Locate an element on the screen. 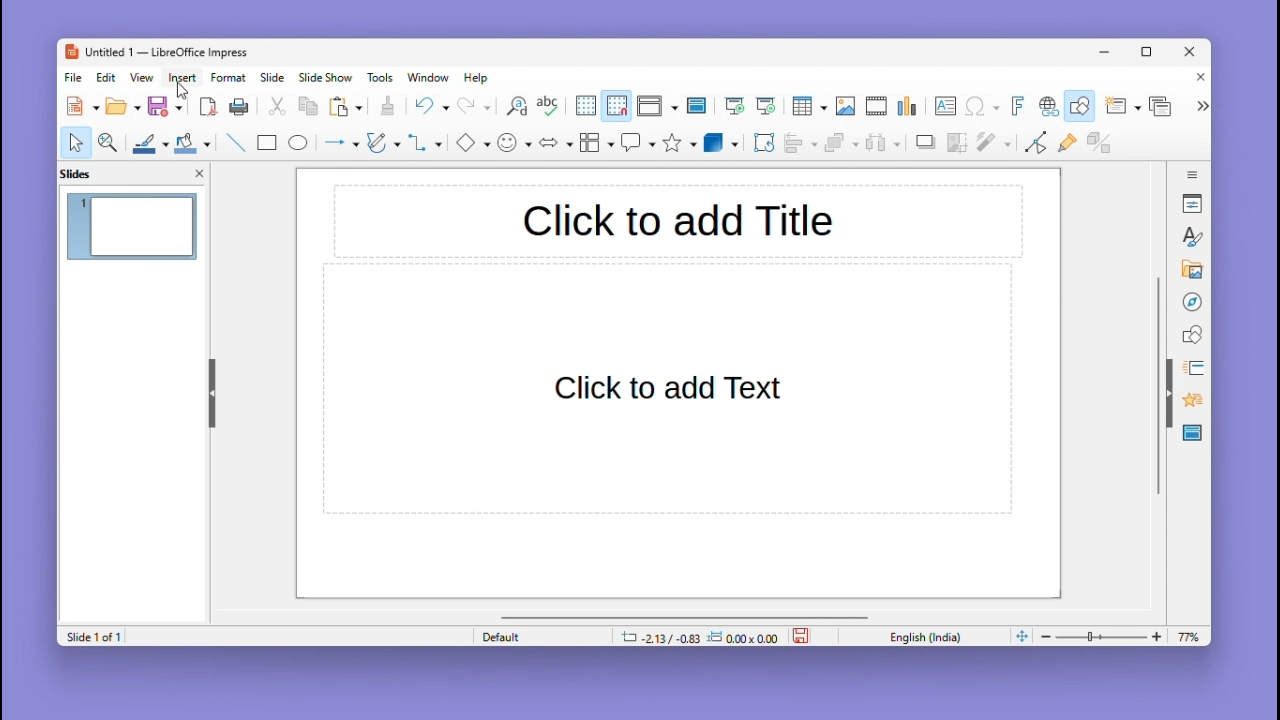  Format is located at coordinates (229, 77).